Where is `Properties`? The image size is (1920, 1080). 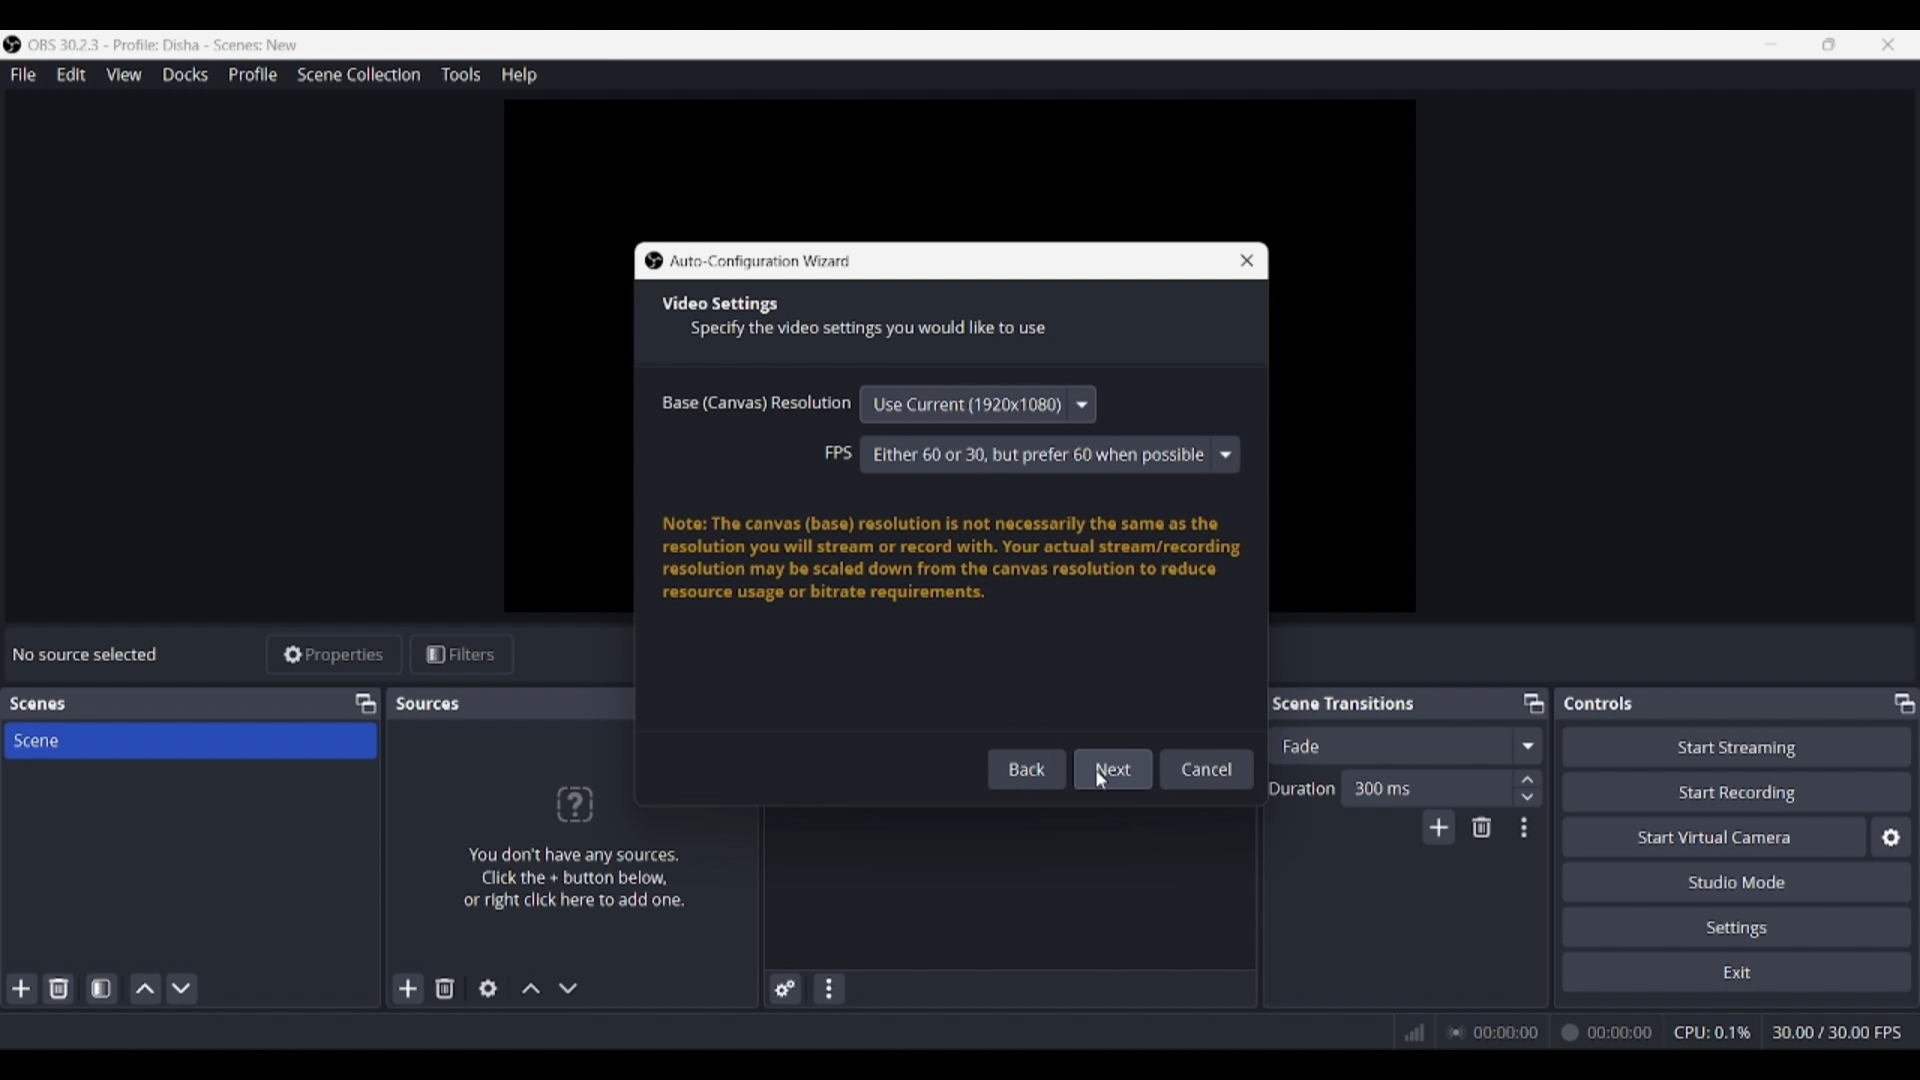 Properties is located at coordinates (335, 655).